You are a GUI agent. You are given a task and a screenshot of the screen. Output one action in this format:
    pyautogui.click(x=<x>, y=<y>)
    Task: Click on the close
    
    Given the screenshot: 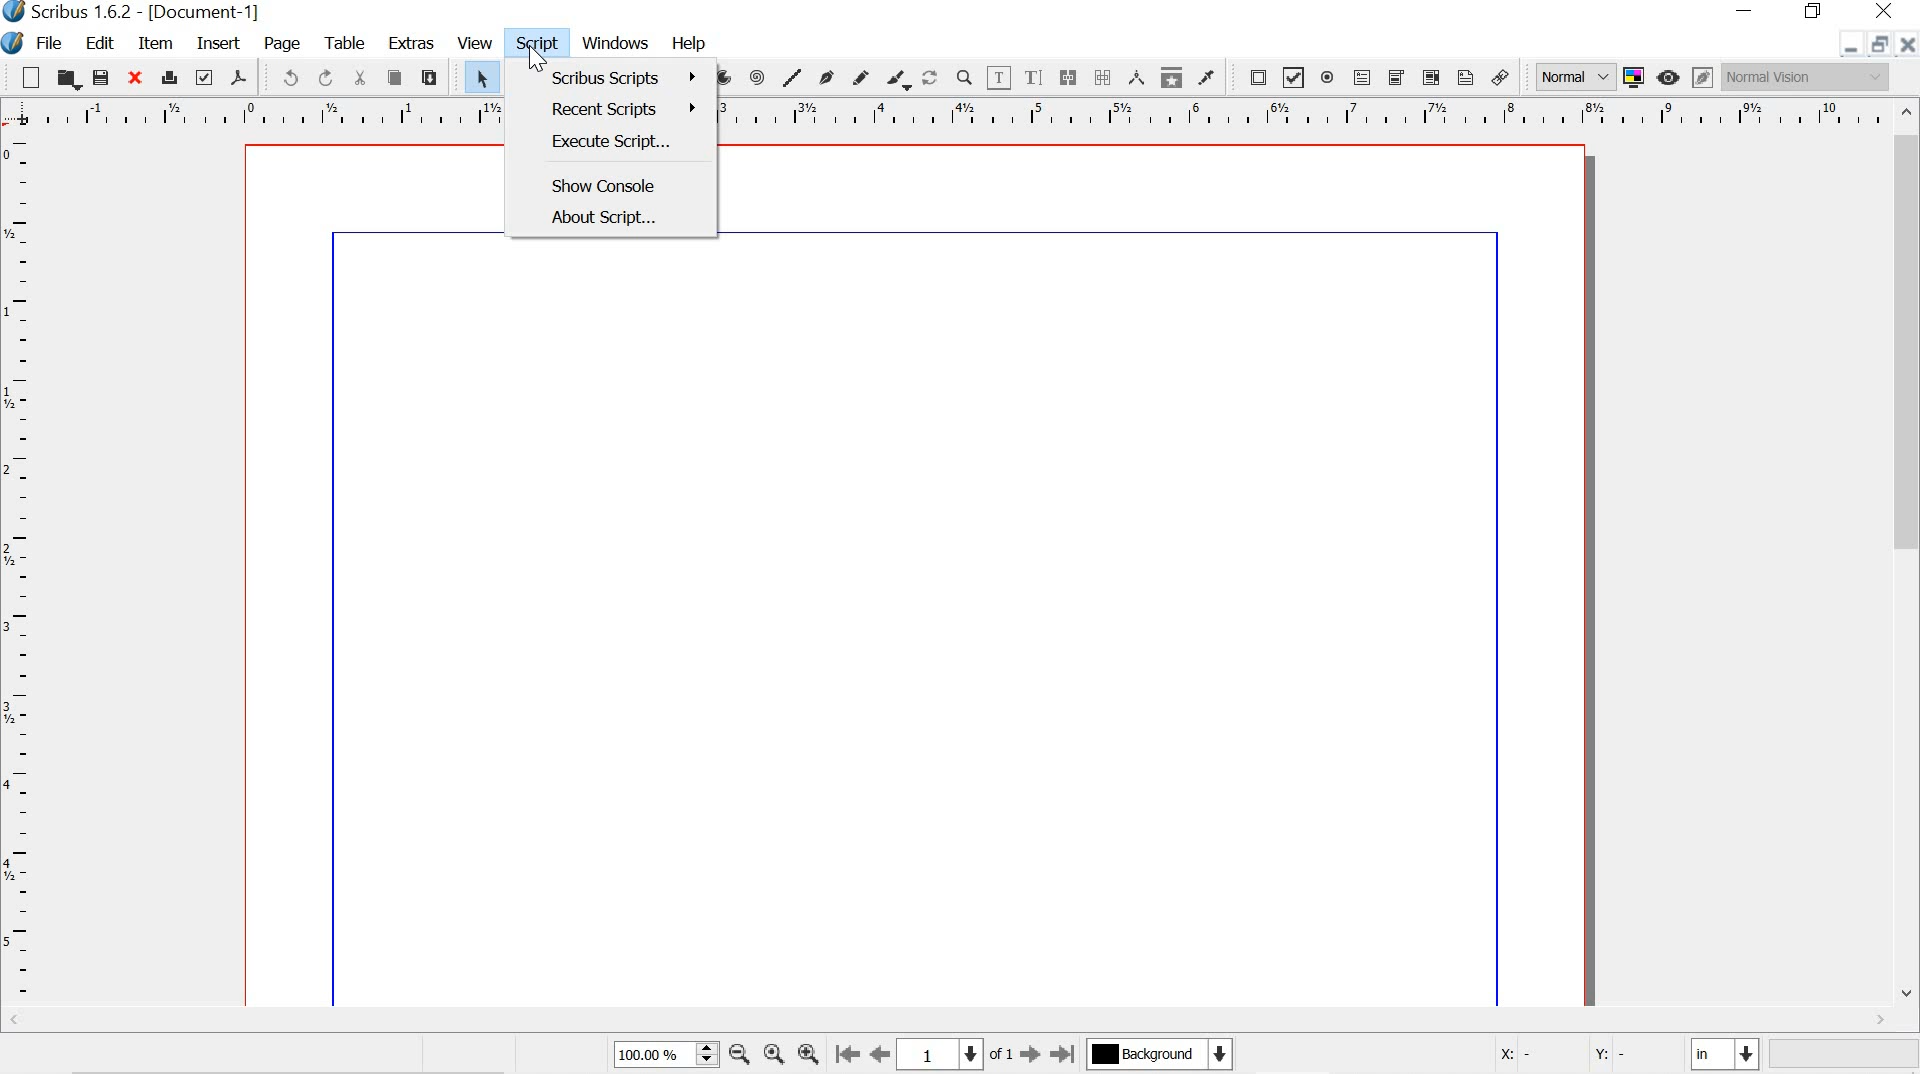 What is the action you would take?
    pyautogui.click(x=1881, y=10)
    